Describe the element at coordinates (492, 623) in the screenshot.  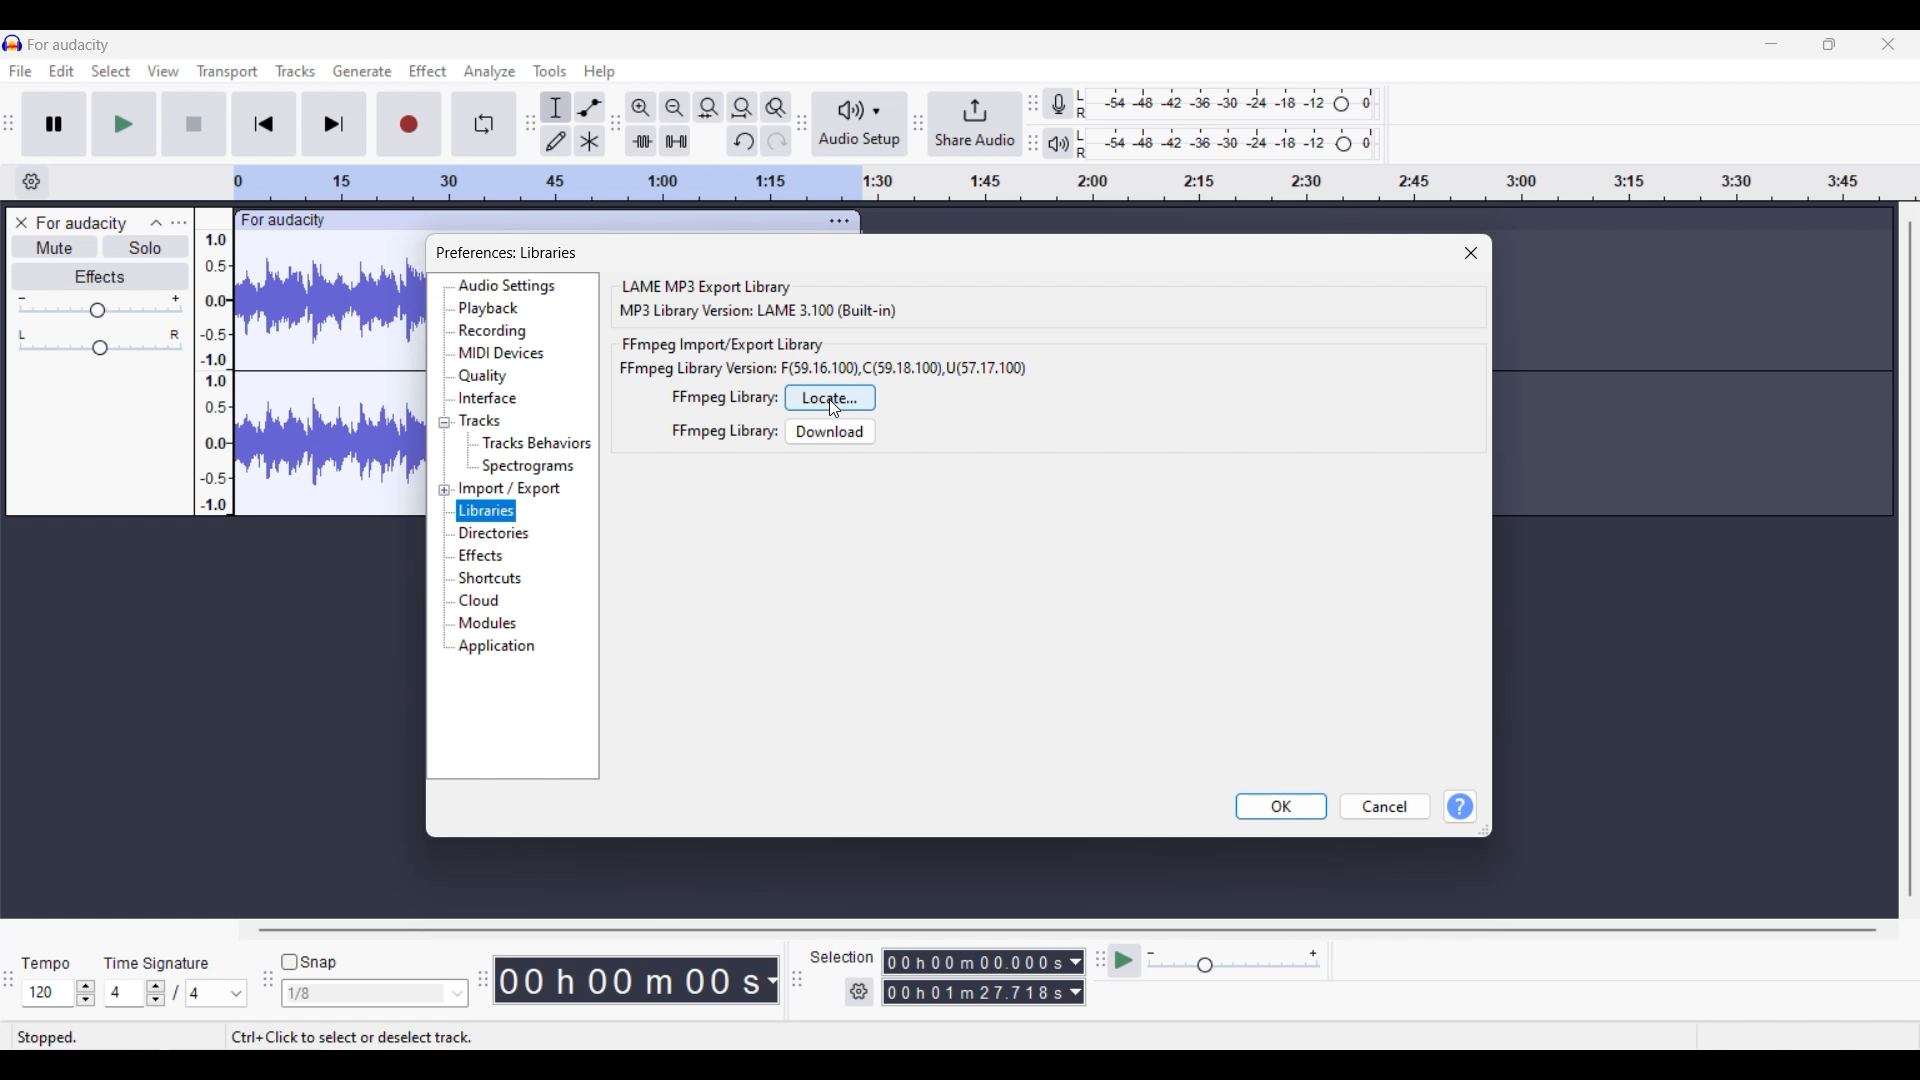
I see `Modules` at that location.